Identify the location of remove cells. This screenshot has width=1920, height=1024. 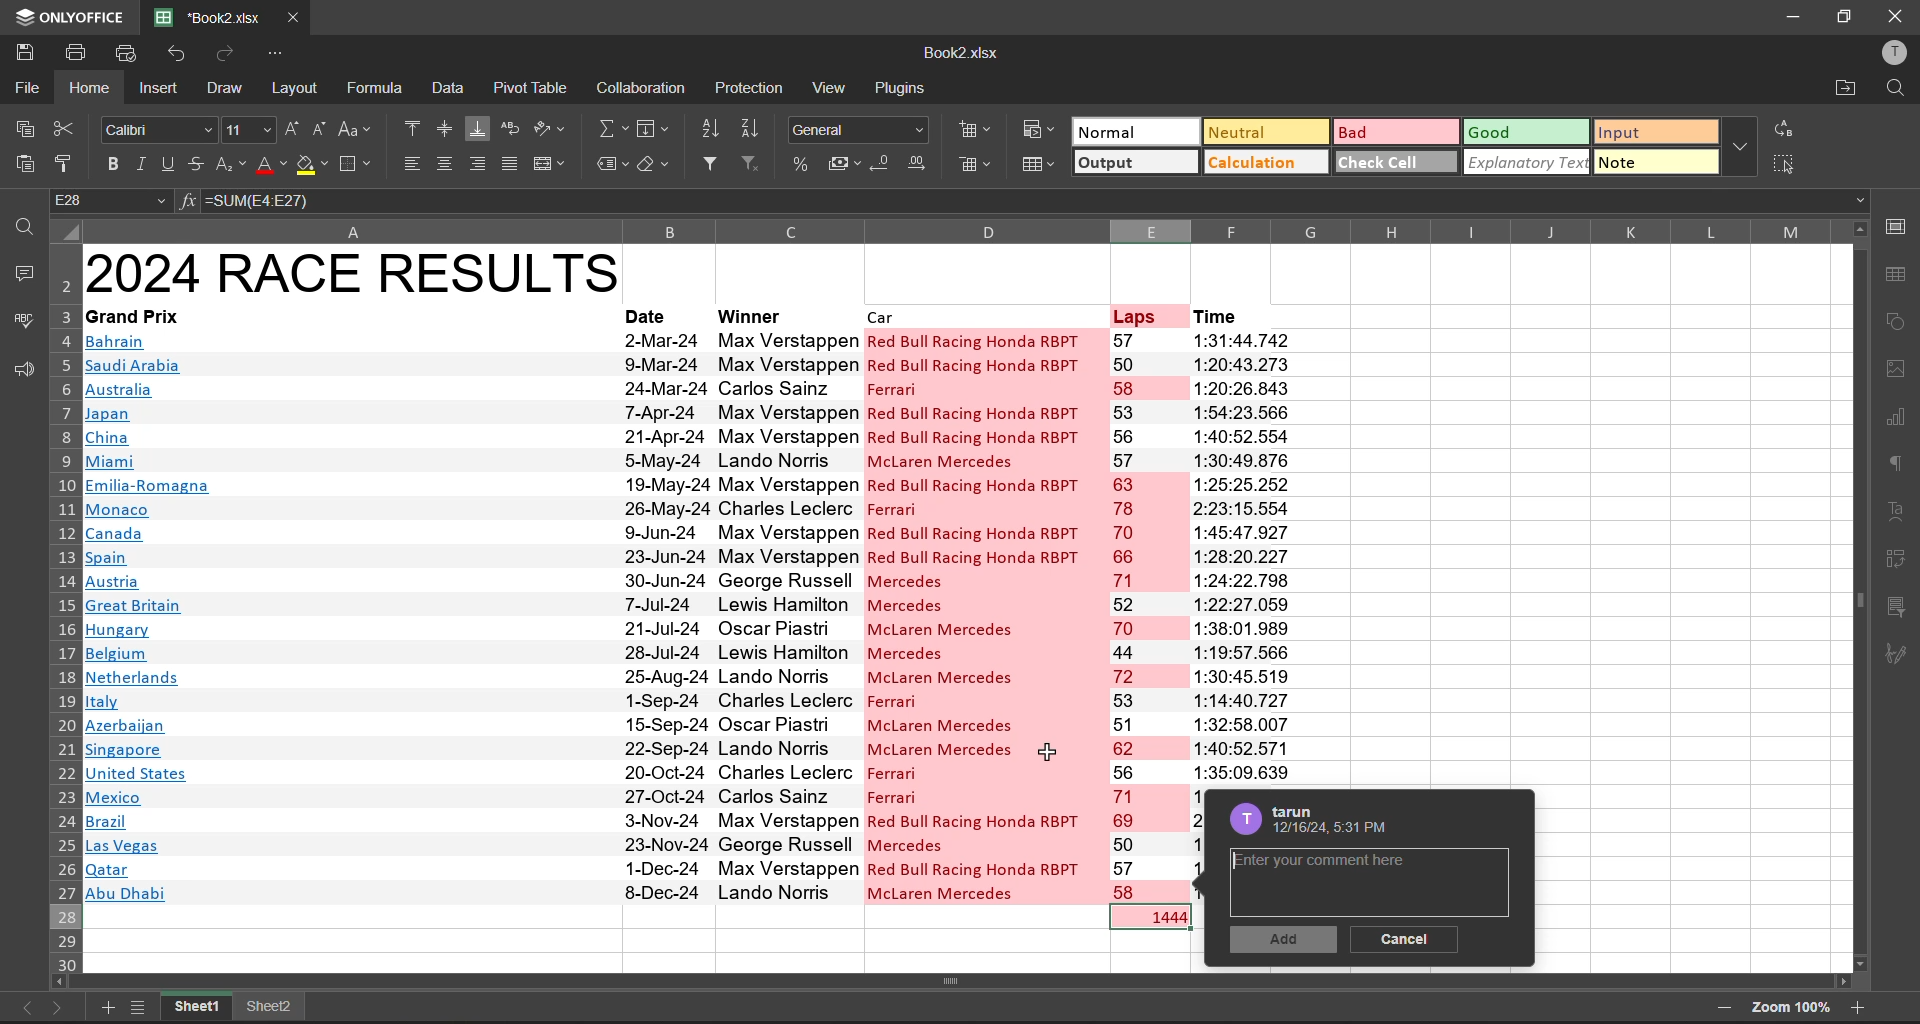
(977, 166).